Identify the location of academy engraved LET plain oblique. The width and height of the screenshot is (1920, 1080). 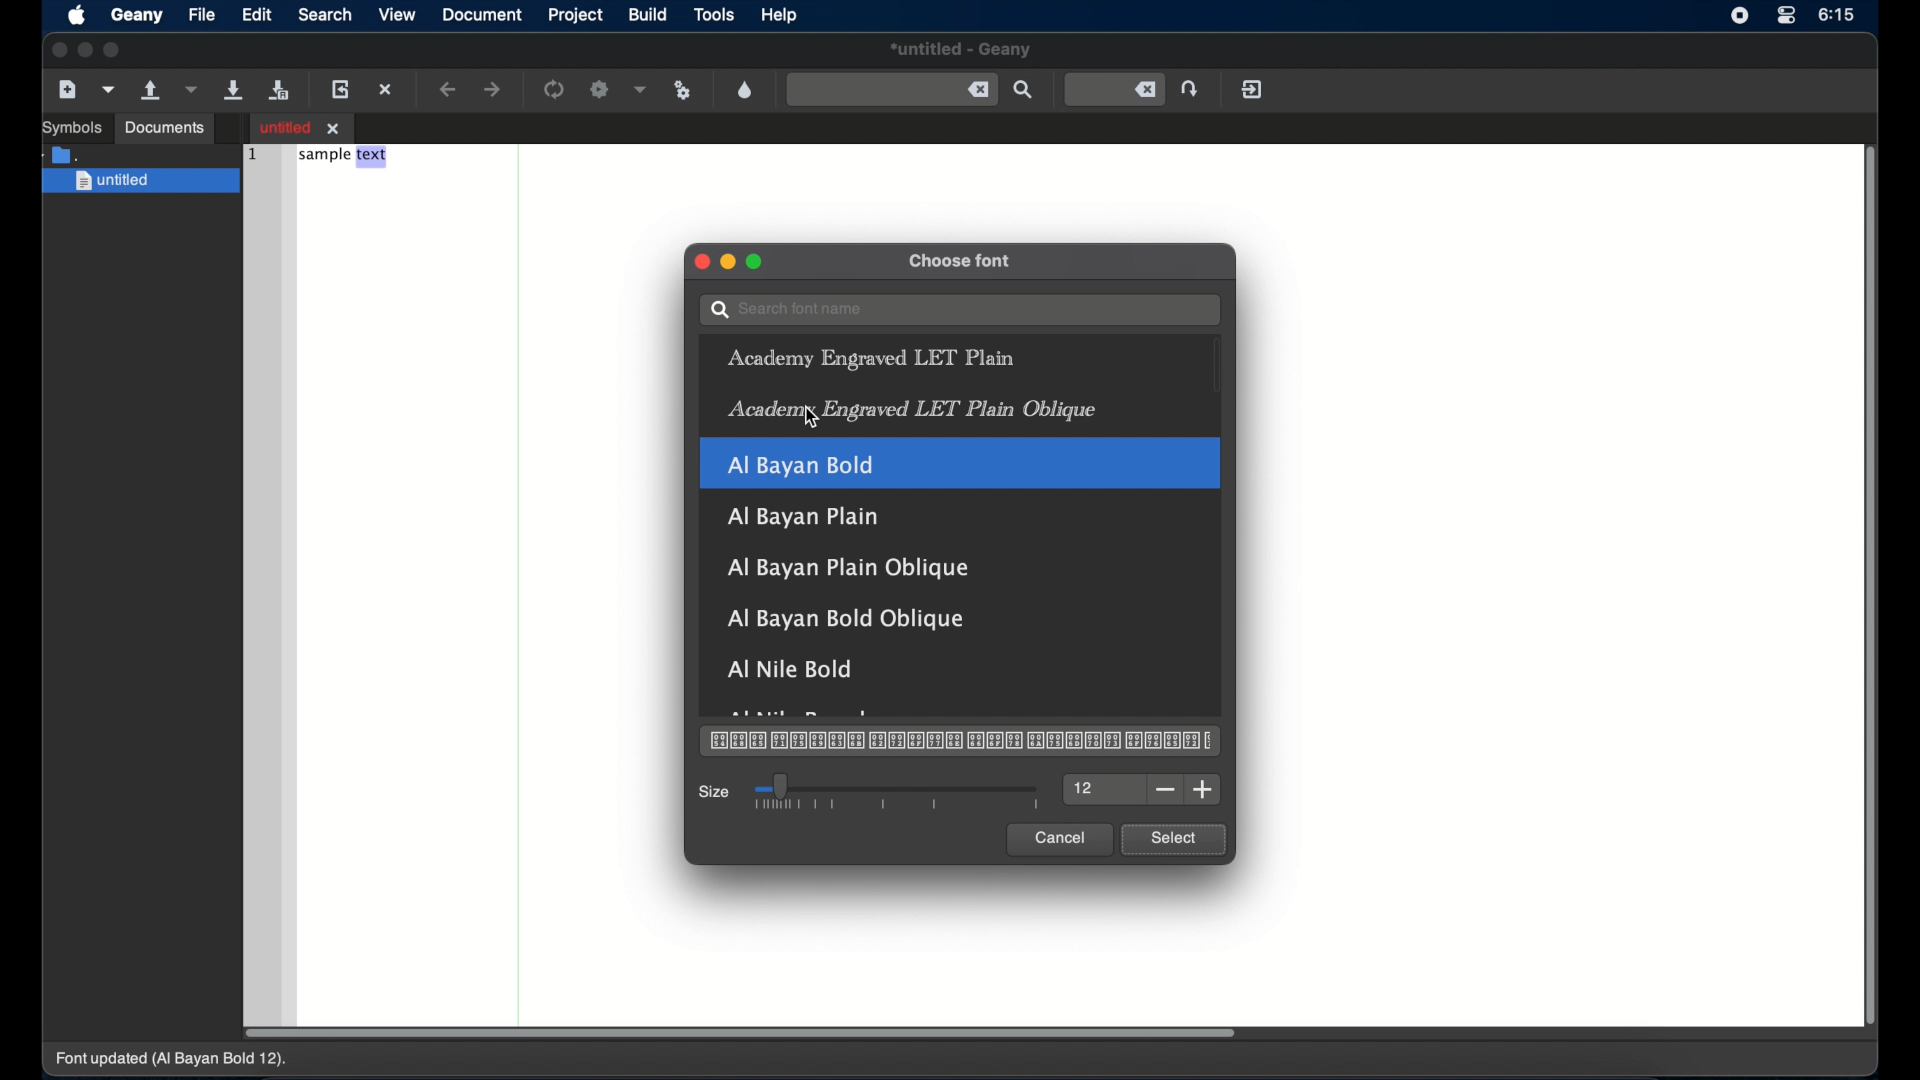
(912, 411).